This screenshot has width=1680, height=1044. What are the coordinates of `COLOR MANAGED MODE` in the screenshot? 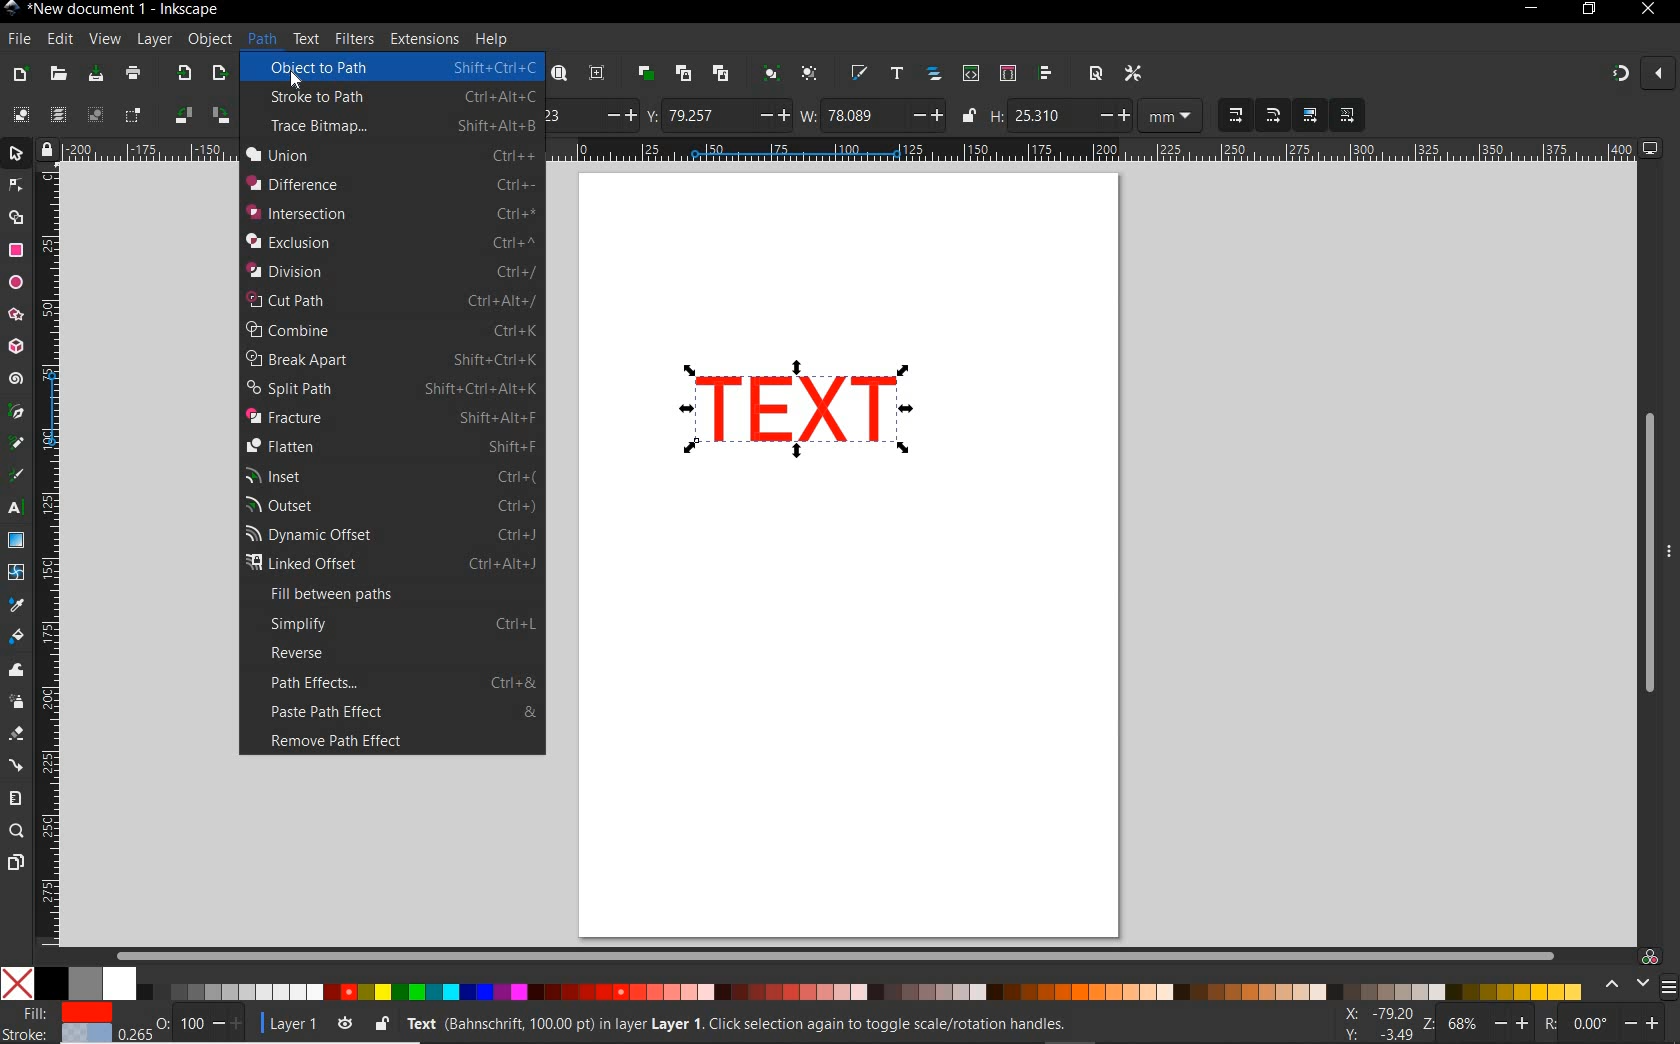 It's located at (1637, 973).